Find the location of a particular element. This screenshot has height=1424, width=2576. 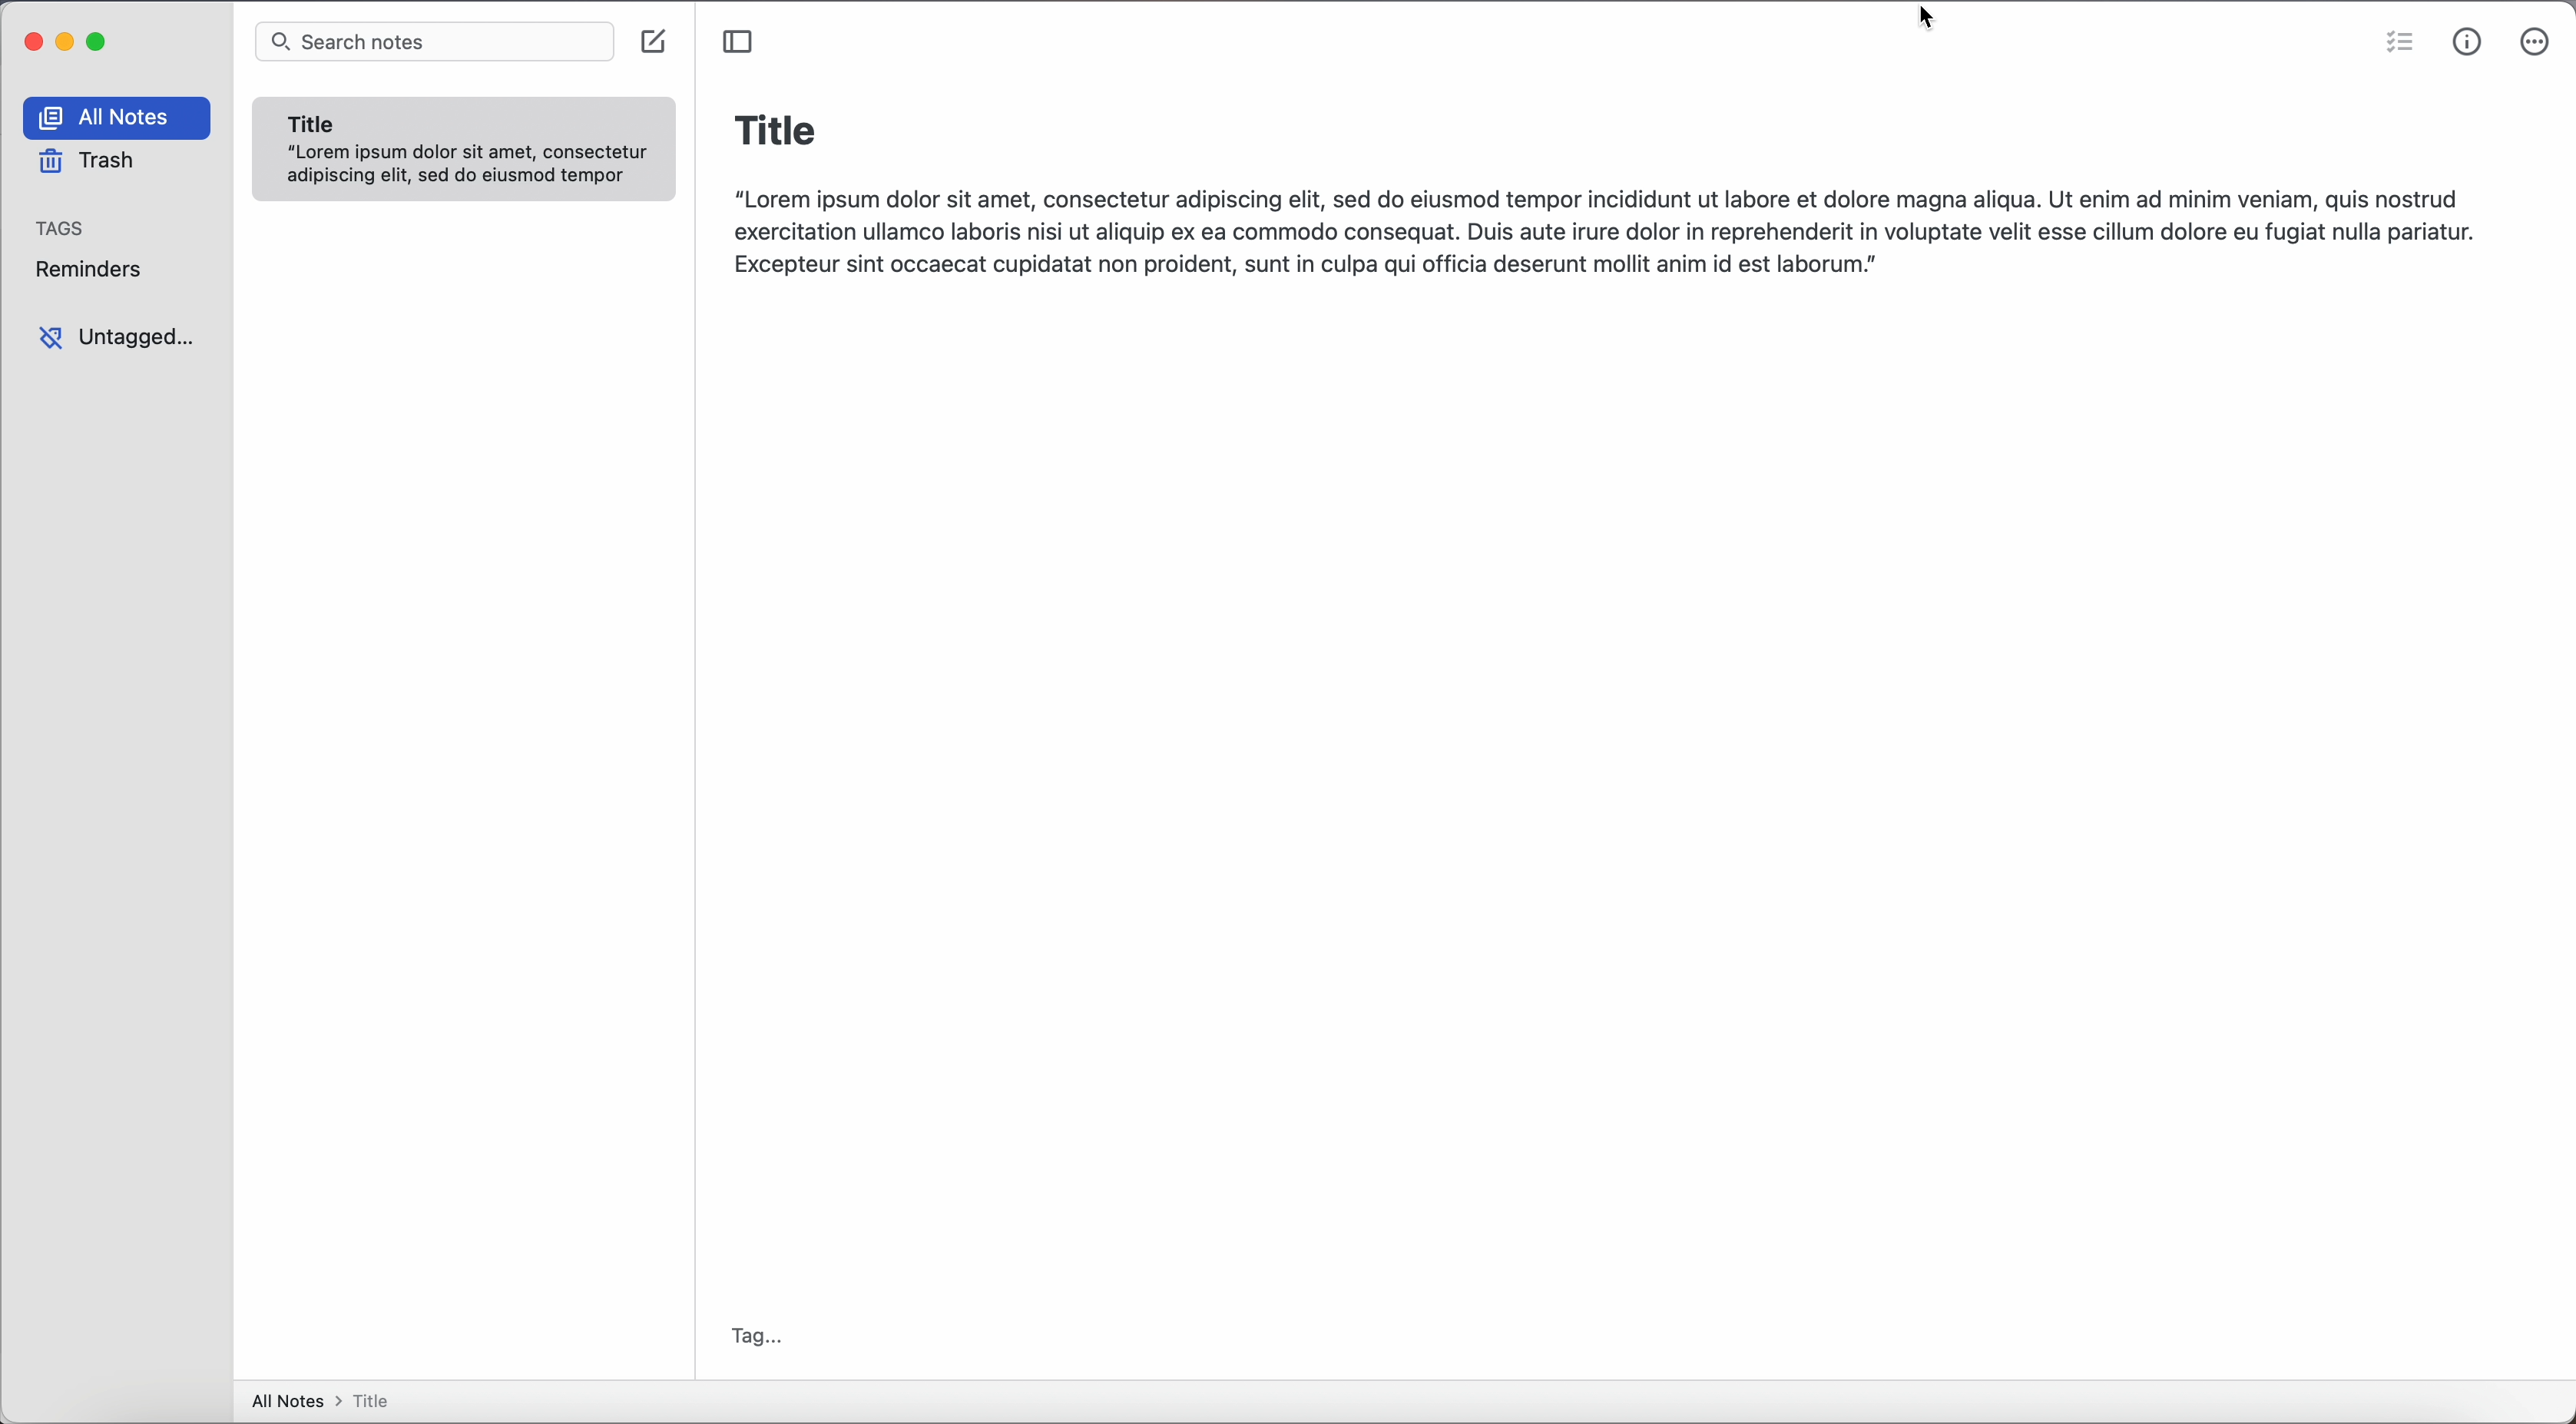

all notes is located at coordinates (330, 1403).